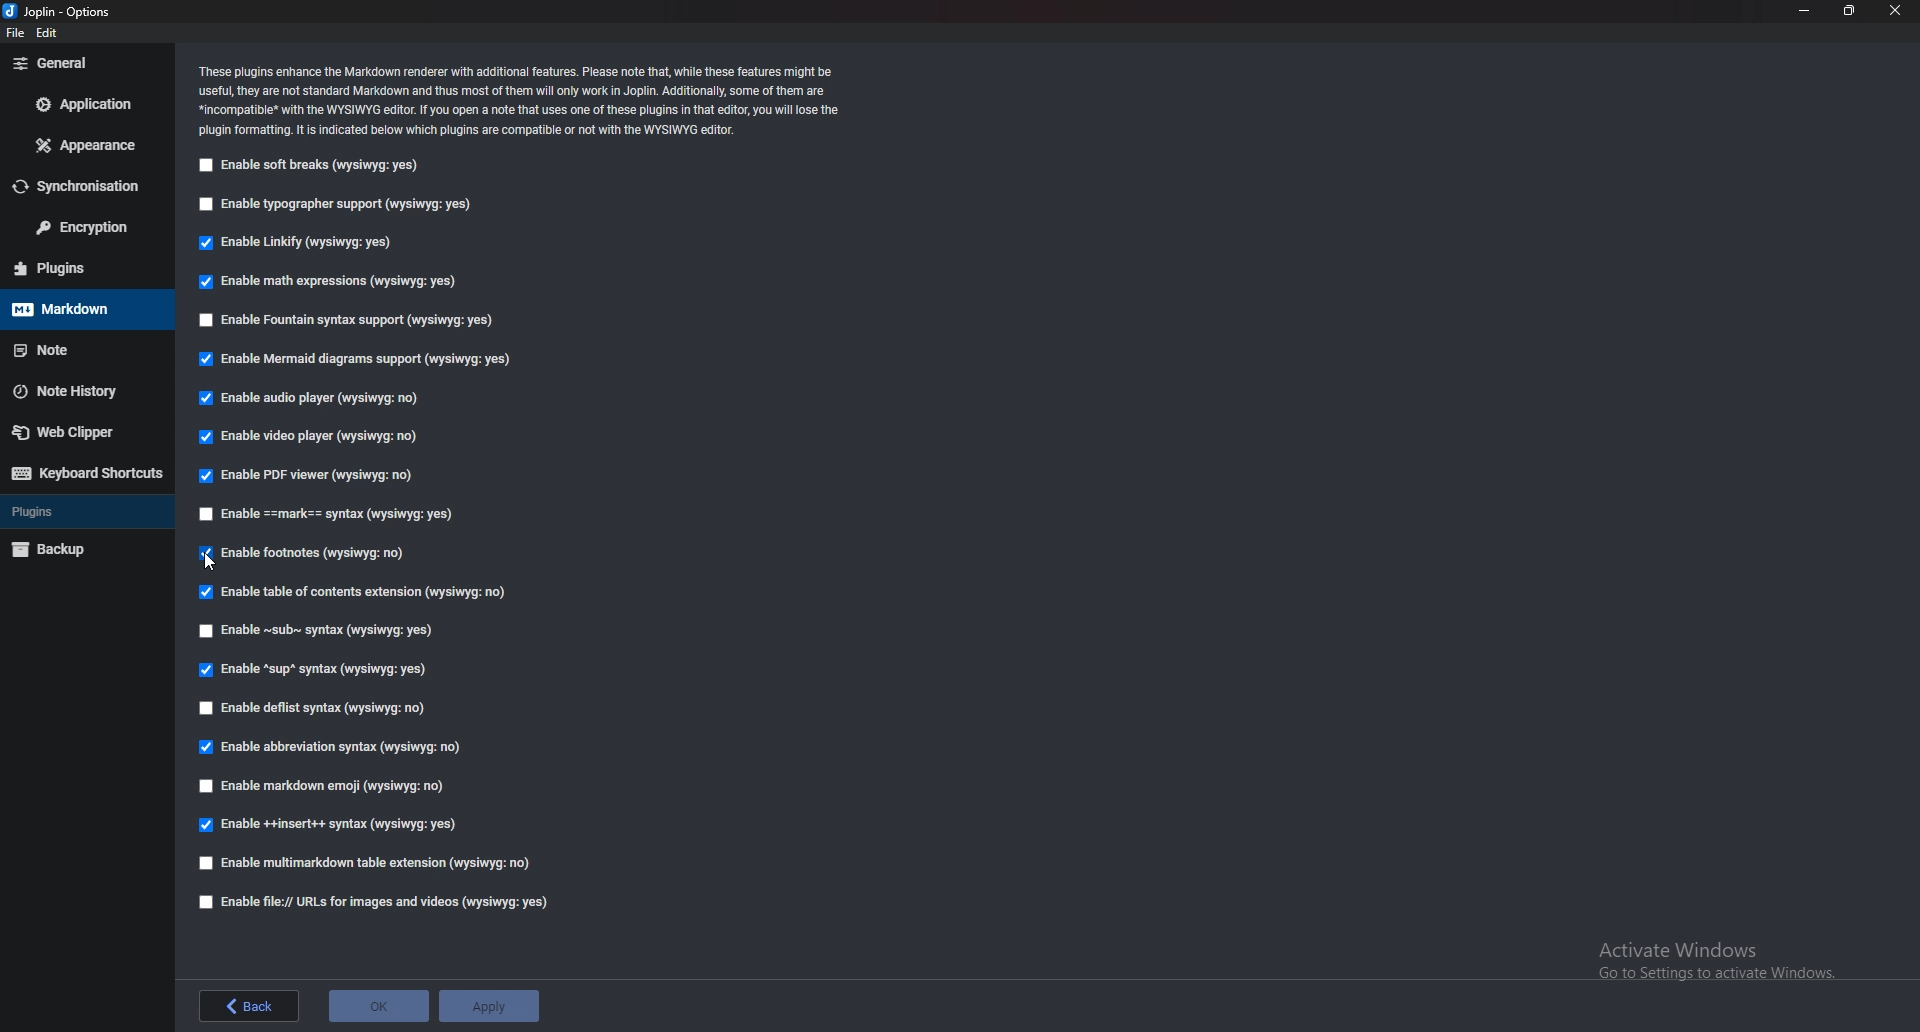 Image resolution: width=1920 pixels, height=1032 pixels. Describe the element at coordinates (329, 785) in the screenshot. I see `enable Markdown Emoji` at that location.